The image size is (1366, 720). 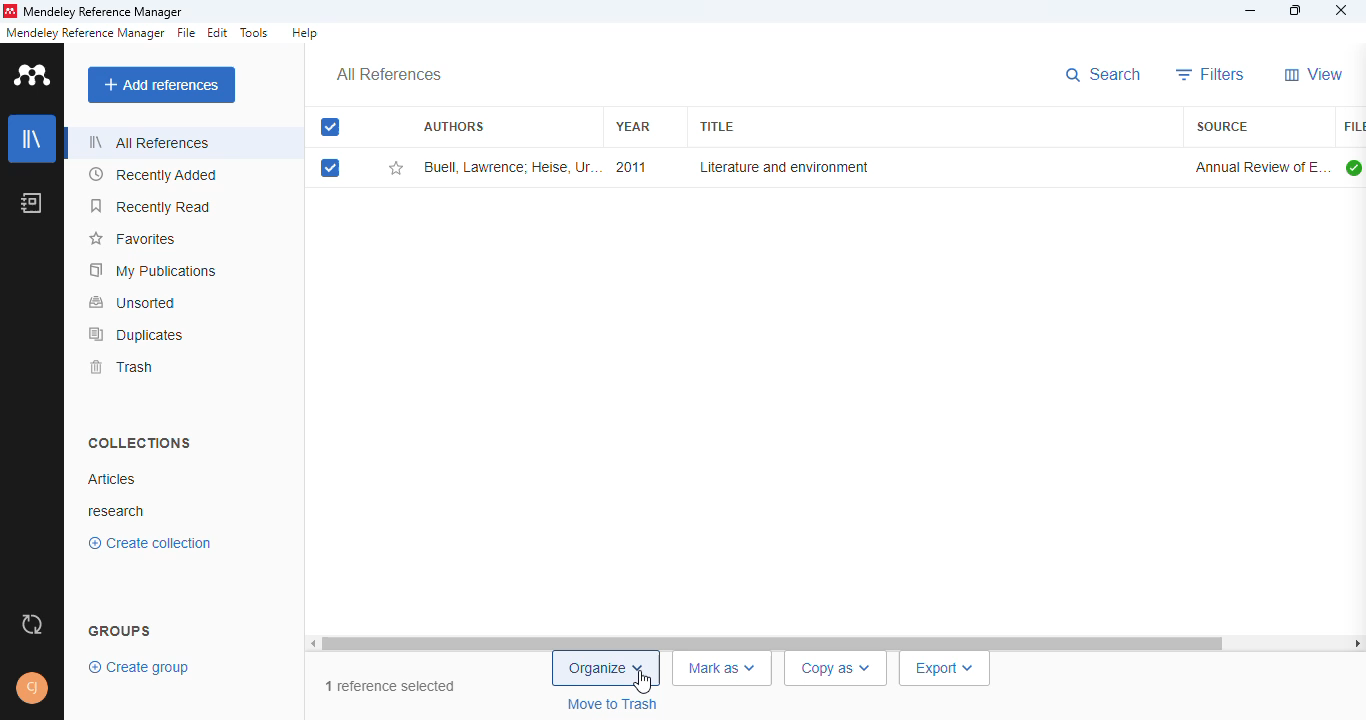 I want to click on Create collection, so click(x=149, y=546).